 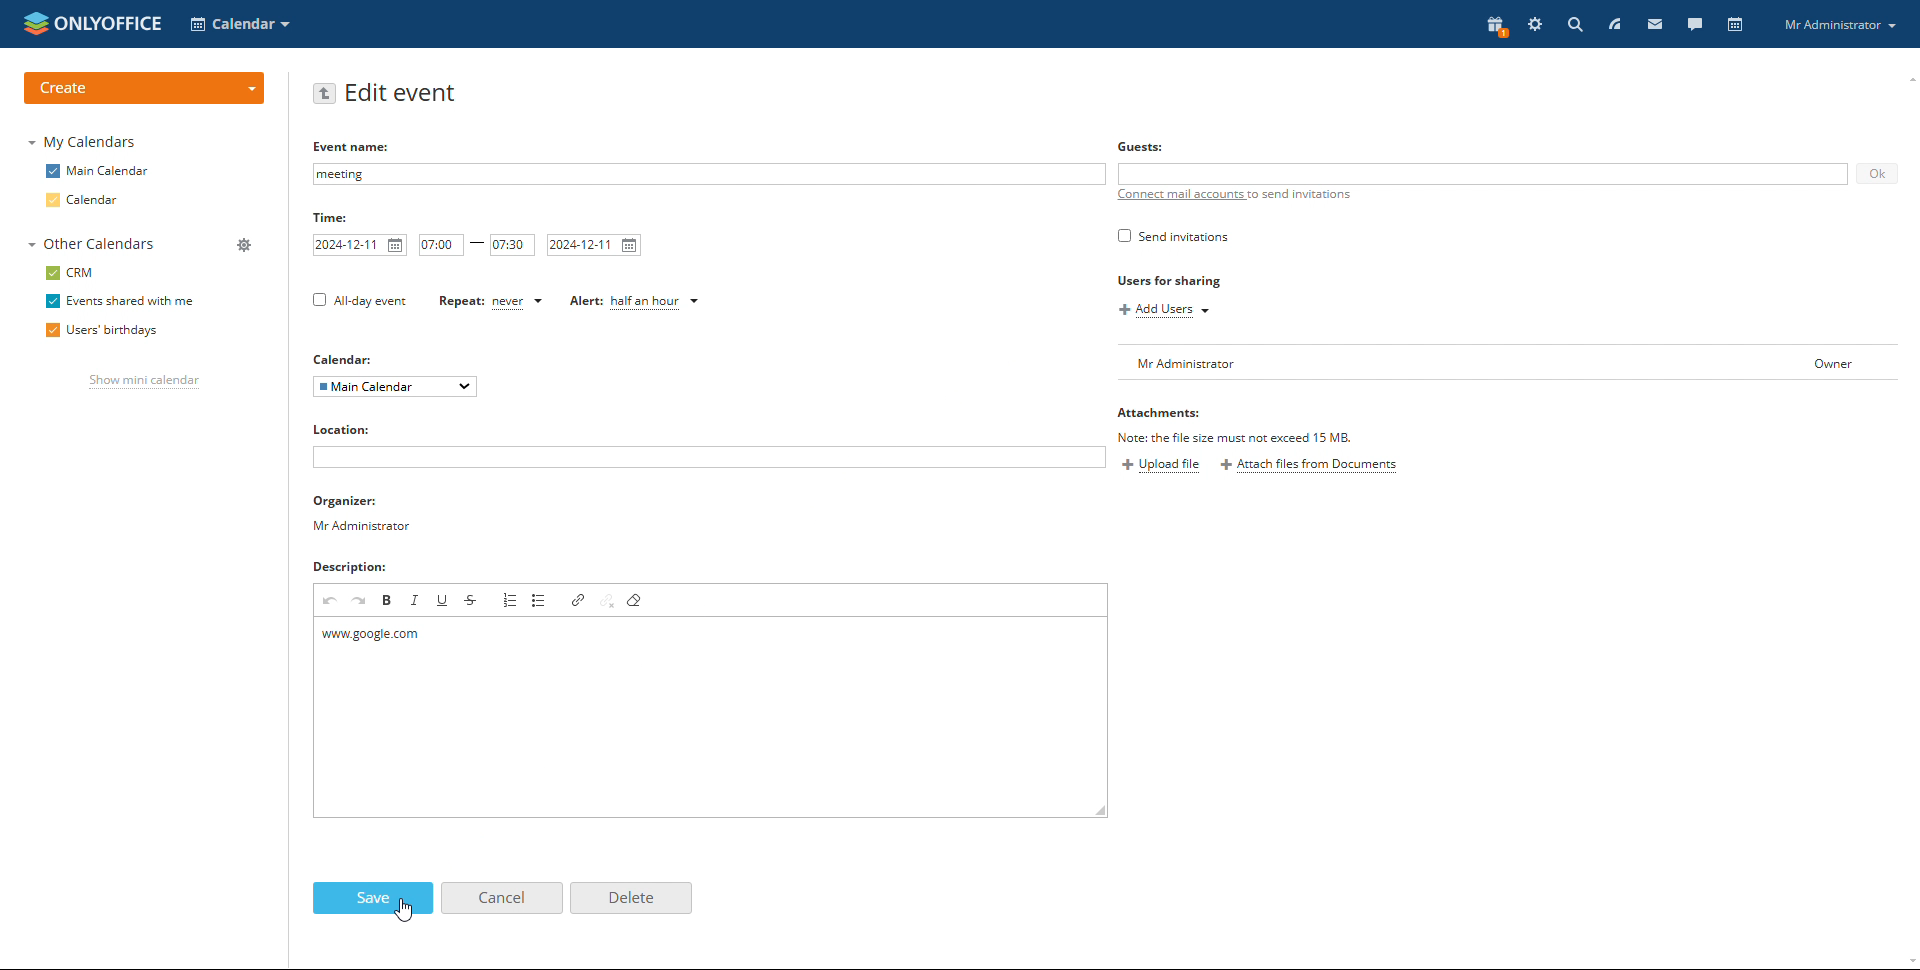 What do you see at coordinates (1878, 175) in the screenshot?
I see `ok` at bounding box center [1878, 175].